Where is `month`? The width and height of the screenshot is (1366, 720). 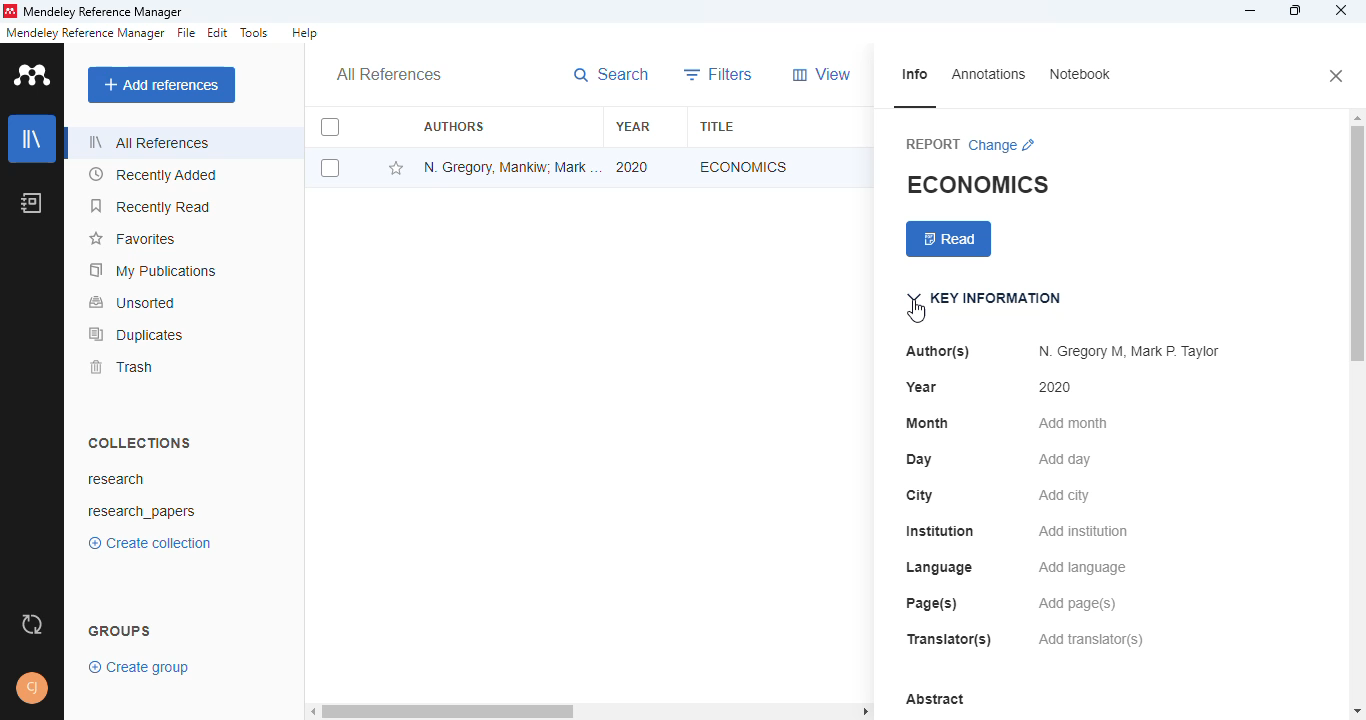
month is located at coordinates (926, 423).